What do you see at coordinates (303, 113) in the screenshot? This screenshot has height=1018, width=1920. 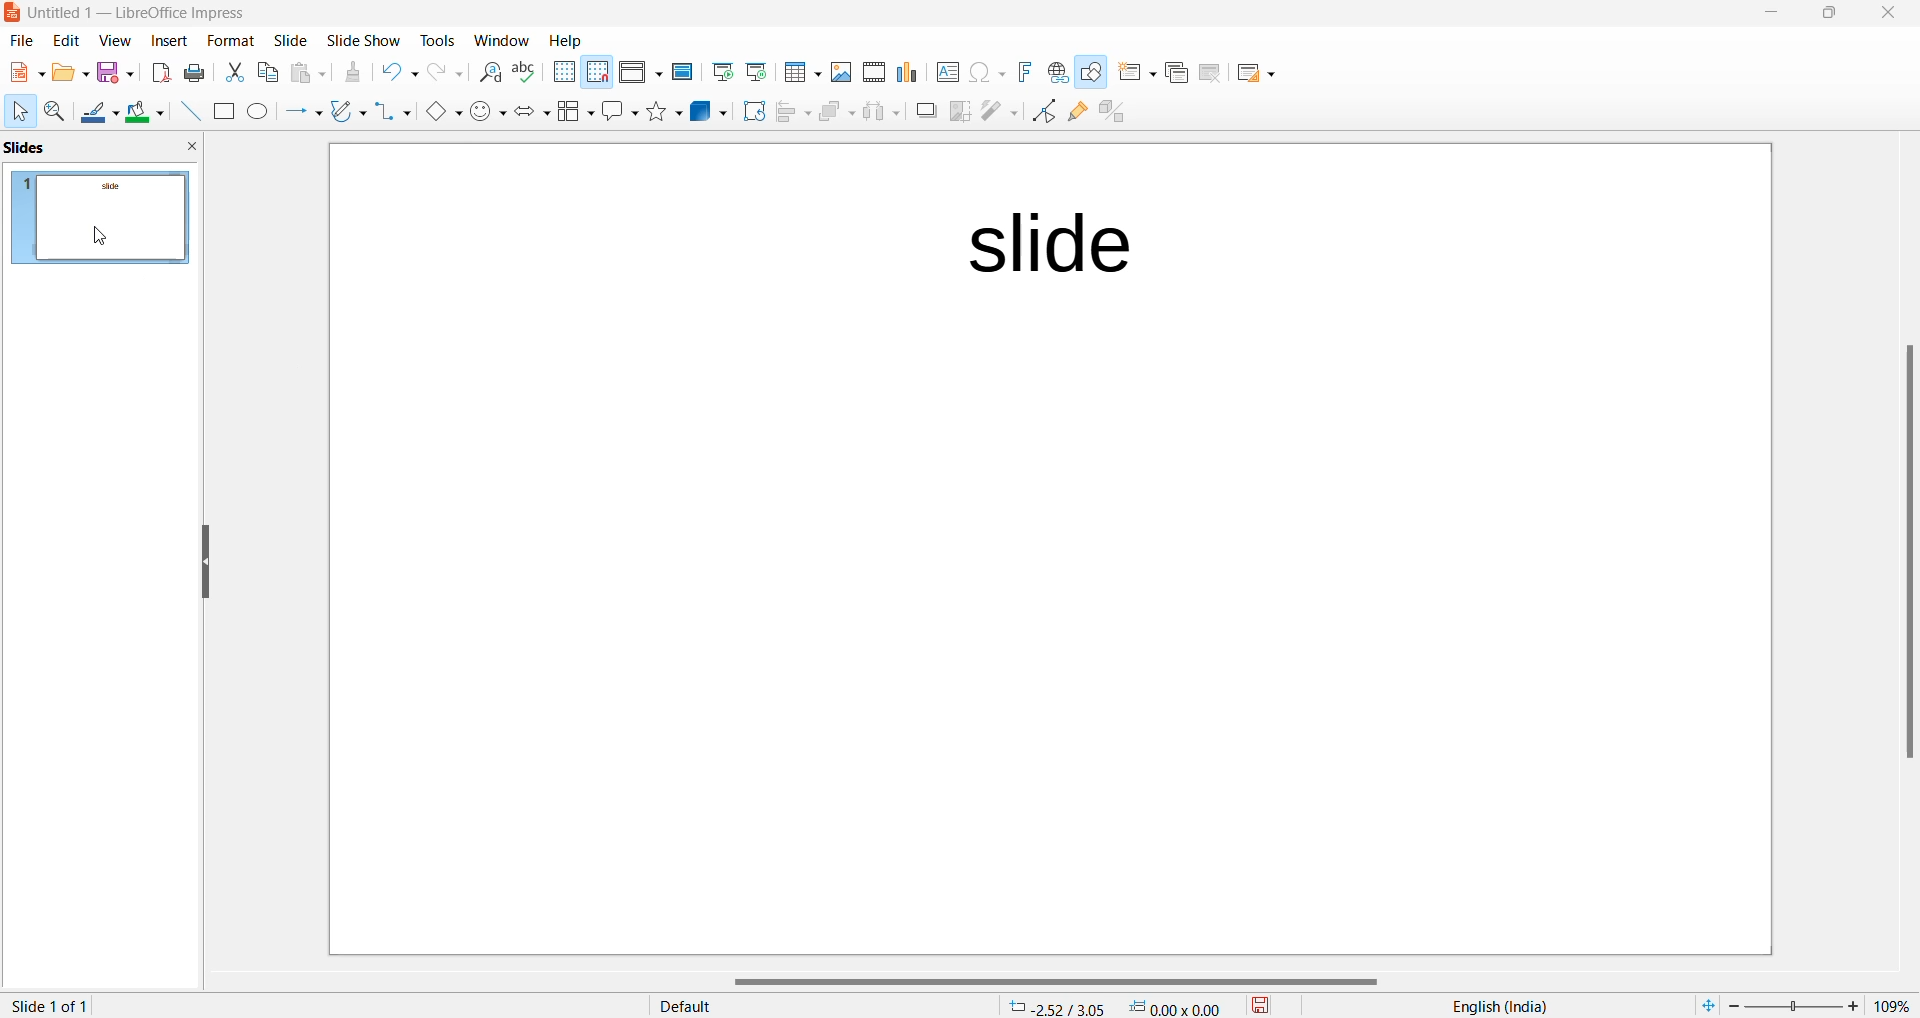 I see `line and arrows ` at bounding box center [303, 113].